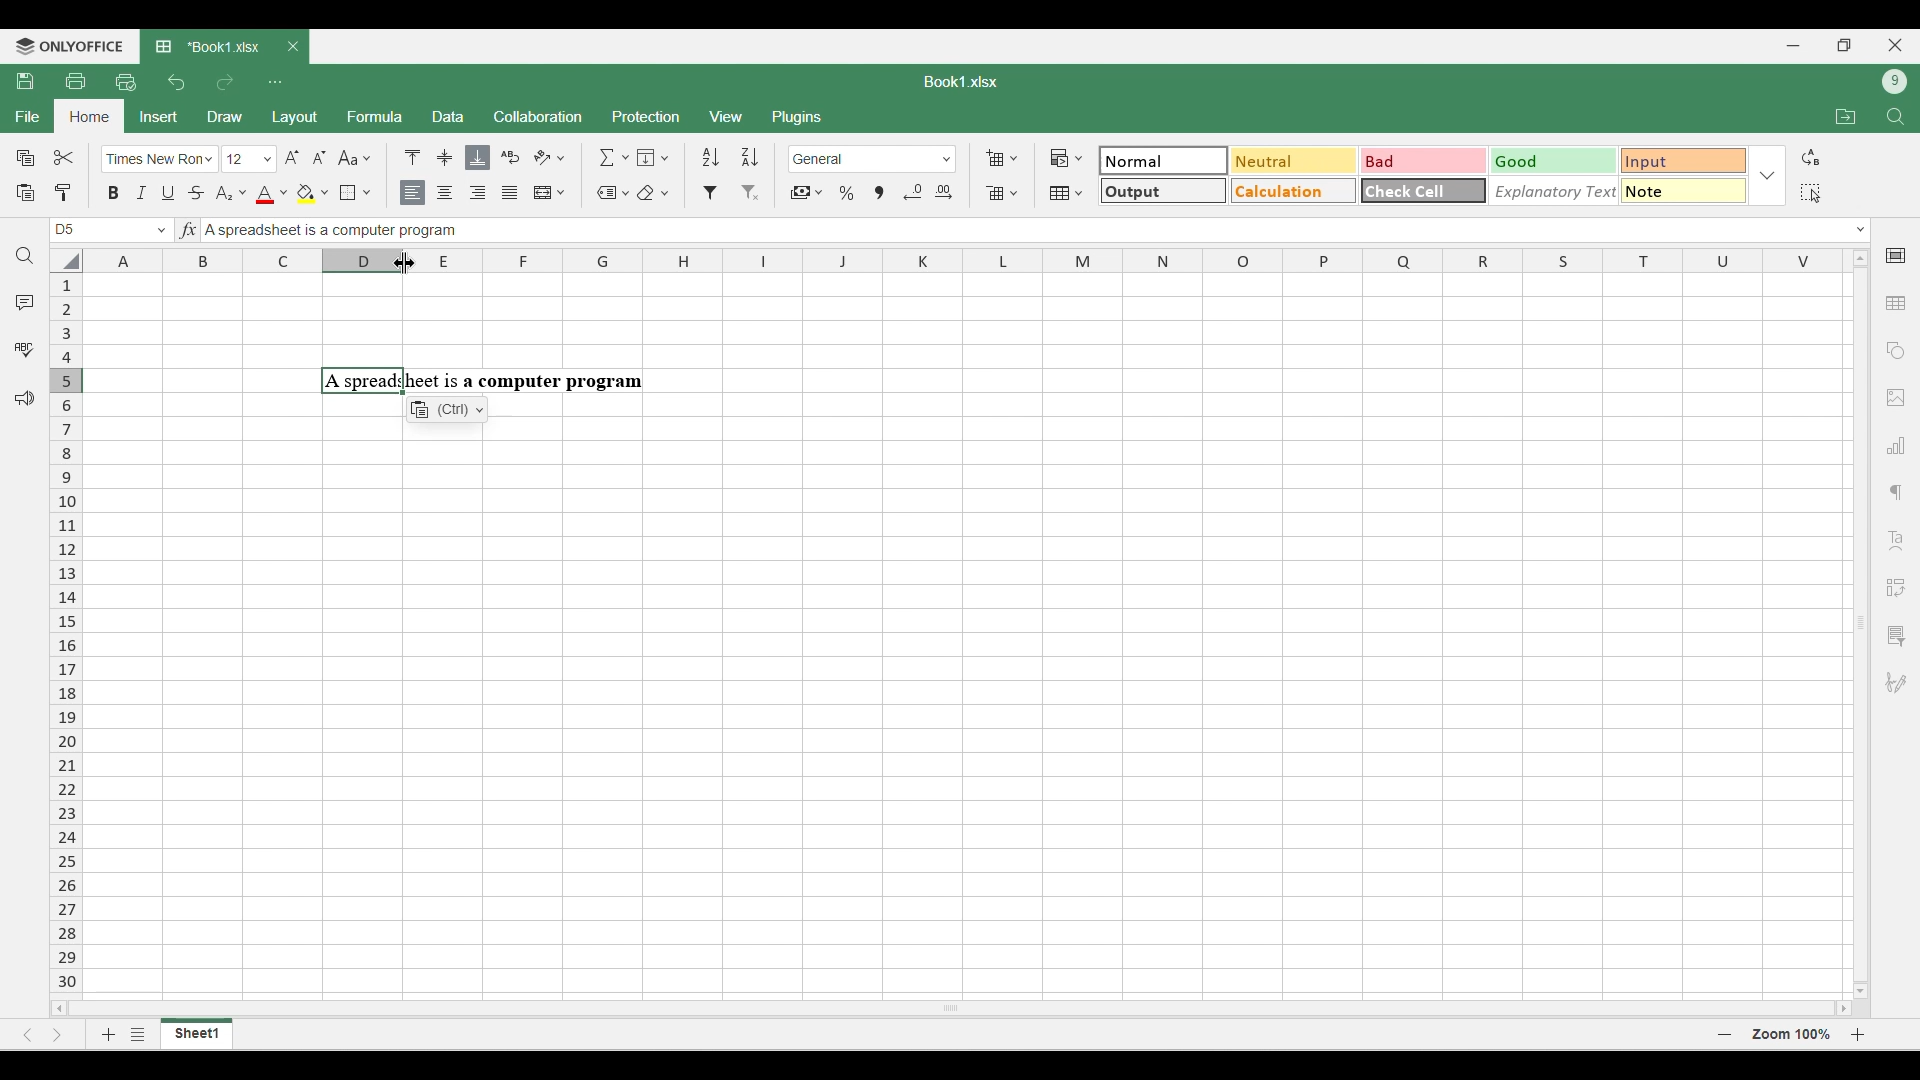  What do you see at coordinates (126, 82) in the screenshot?
I see `Quick print` at bounding box center [126, 82].